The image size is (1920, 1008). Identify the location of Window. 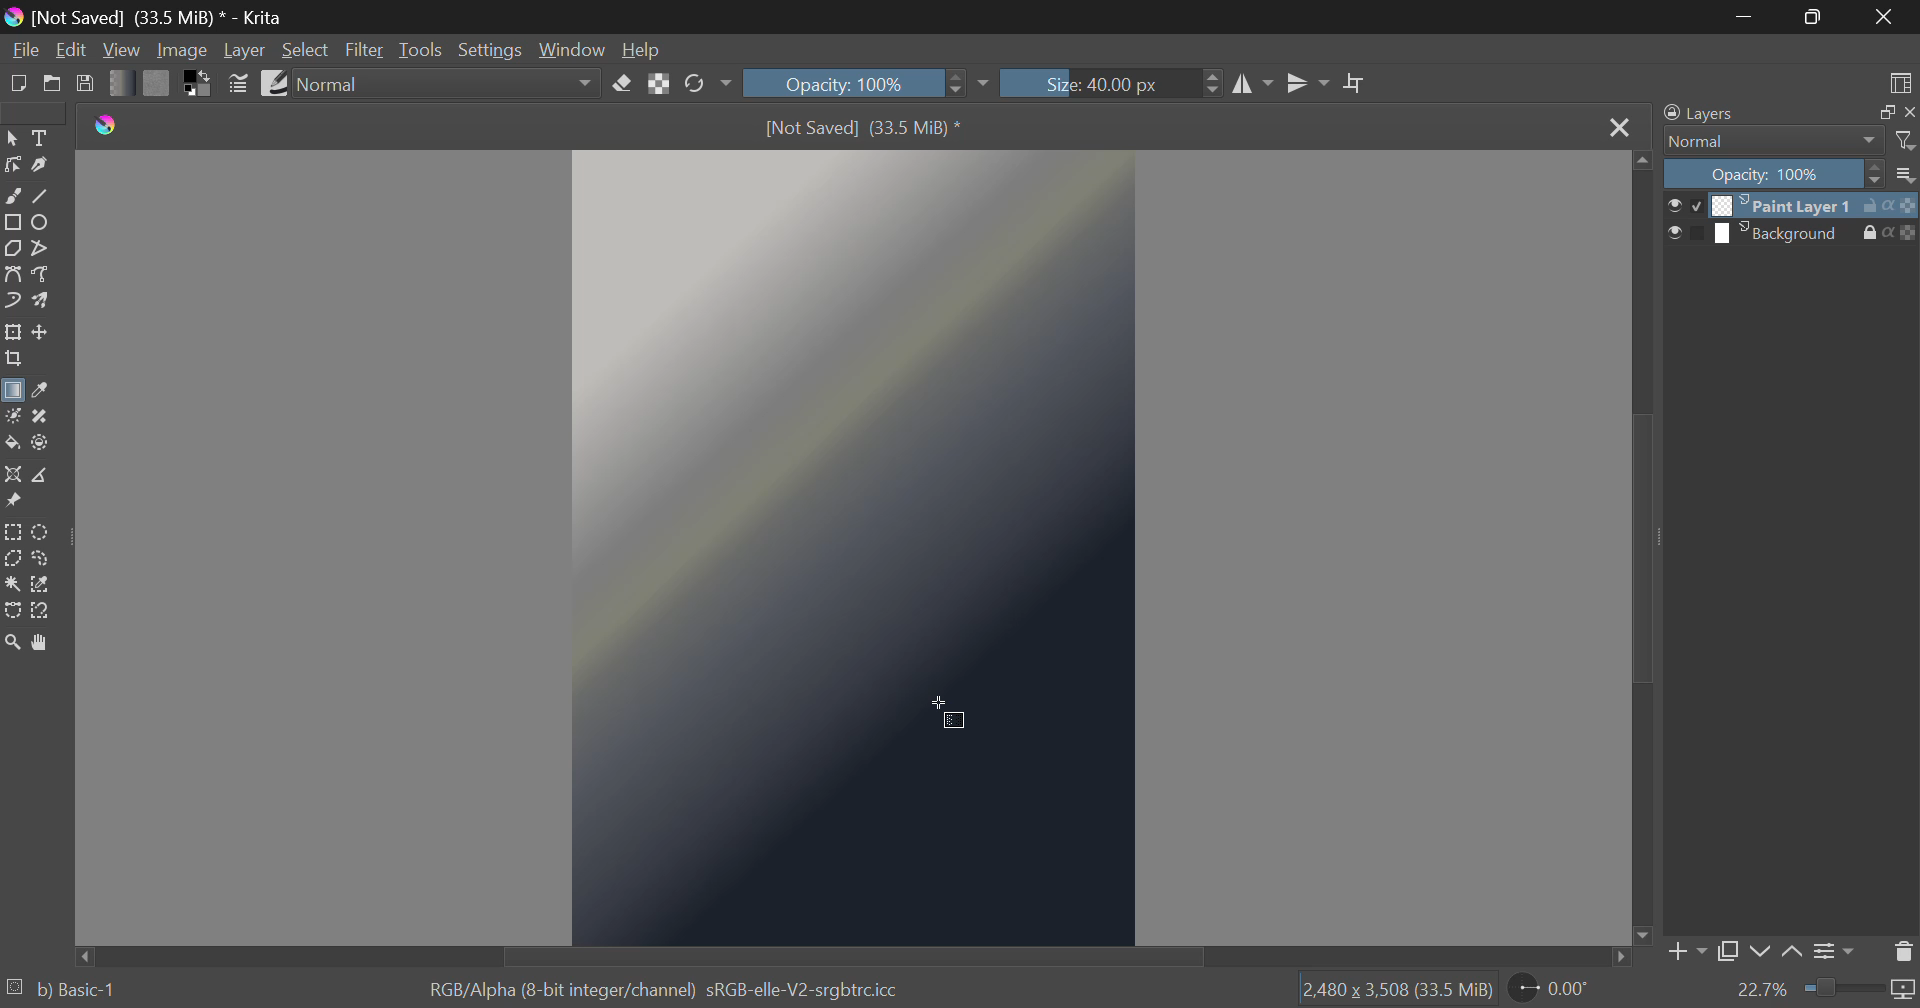
(570, 50).